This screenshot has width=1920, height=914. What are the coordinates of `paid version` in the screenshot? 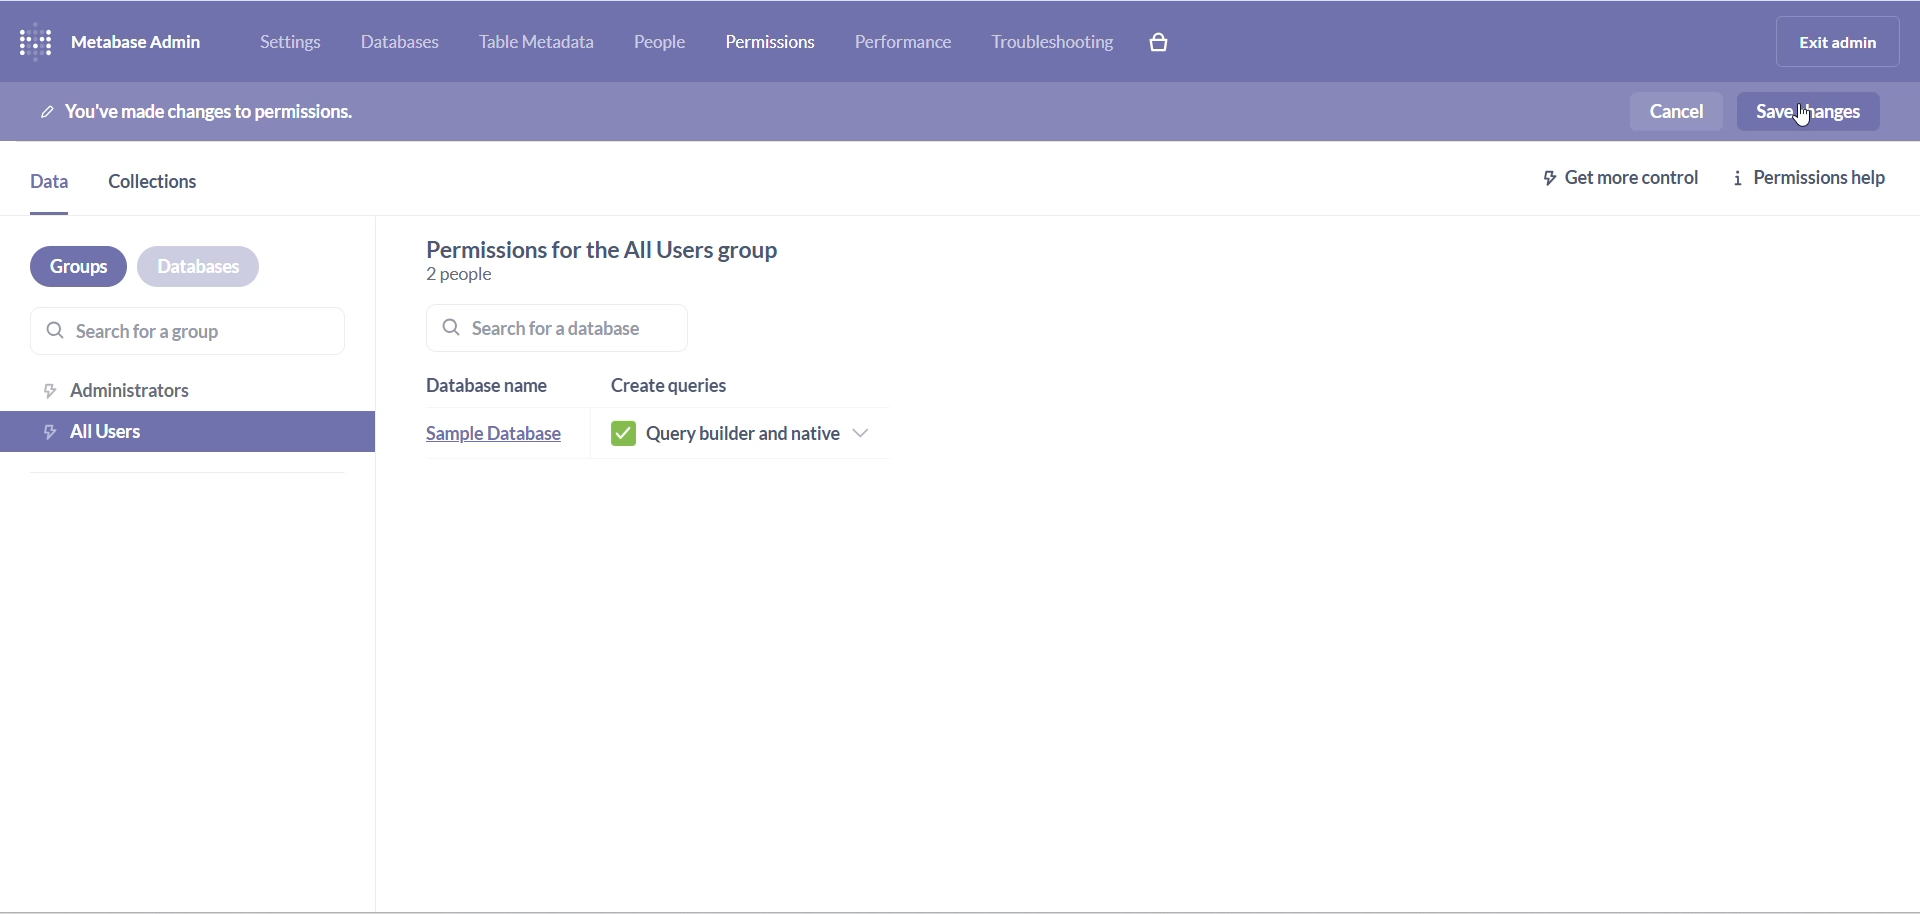 It's located at (1172, 42).